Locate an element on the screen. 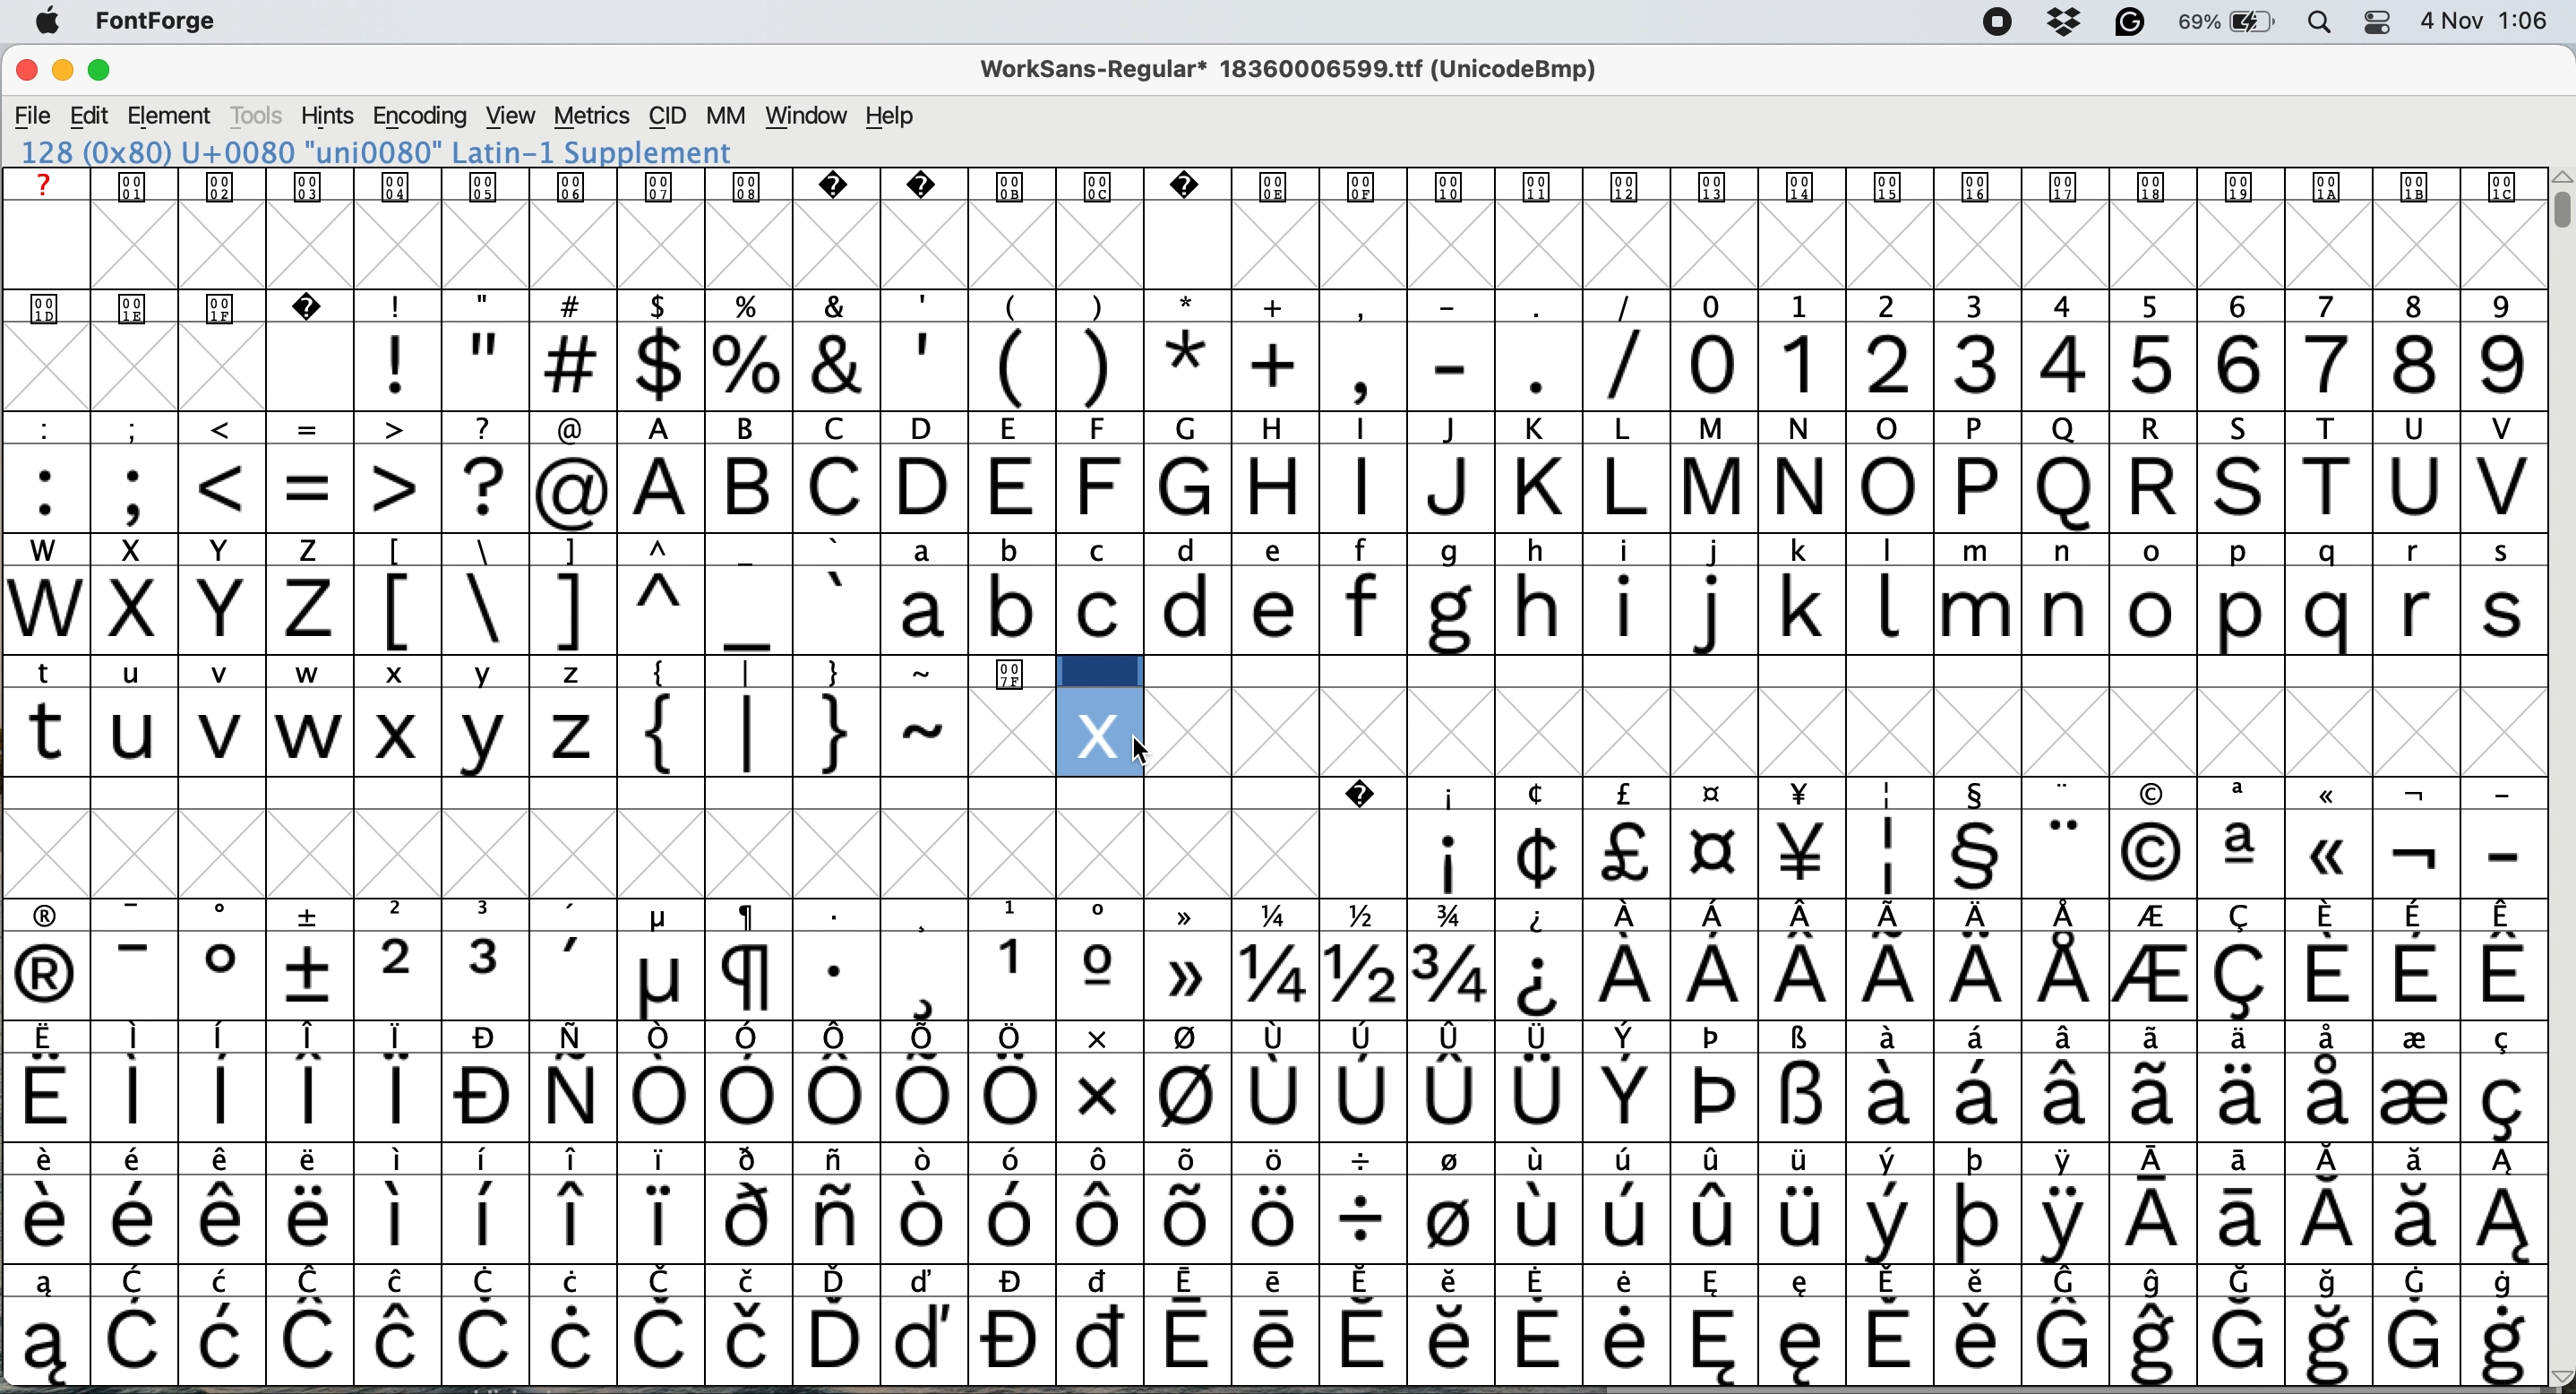  cursor is located at coordinates (1140, 750).